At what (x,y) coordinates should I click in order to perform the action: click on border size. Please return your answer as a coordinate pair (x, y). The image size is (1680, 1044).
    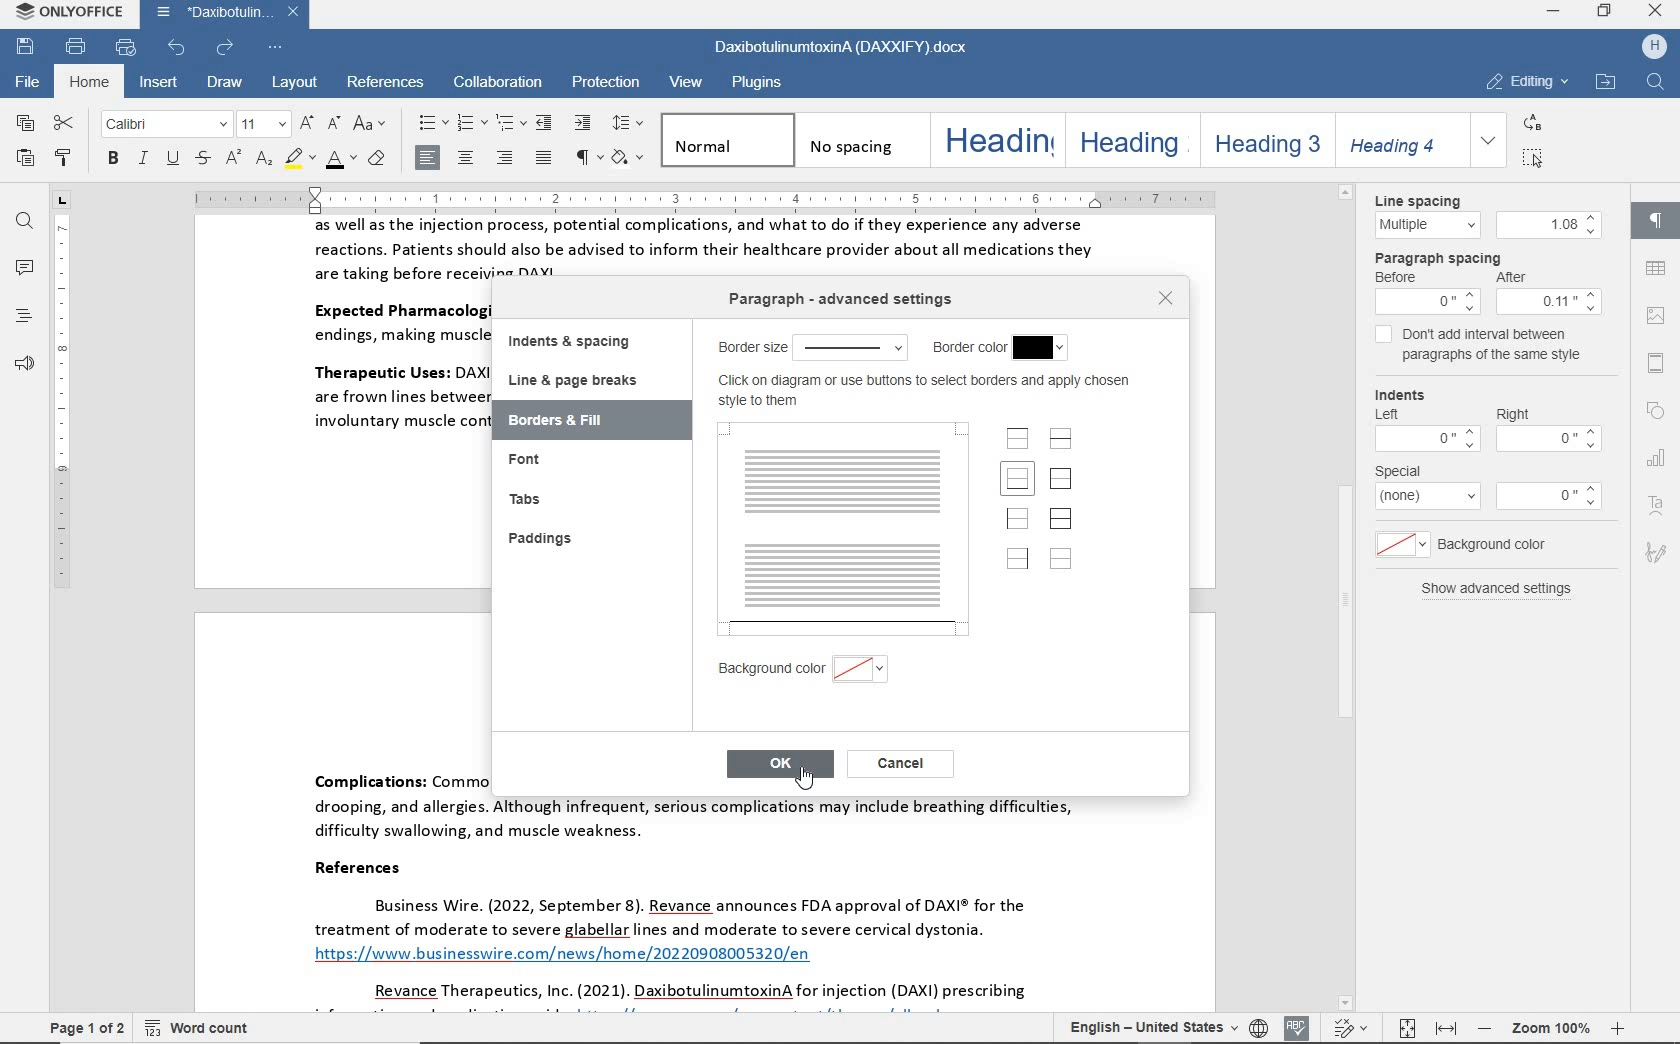
    Looking at the image, I should click on (810, 347).